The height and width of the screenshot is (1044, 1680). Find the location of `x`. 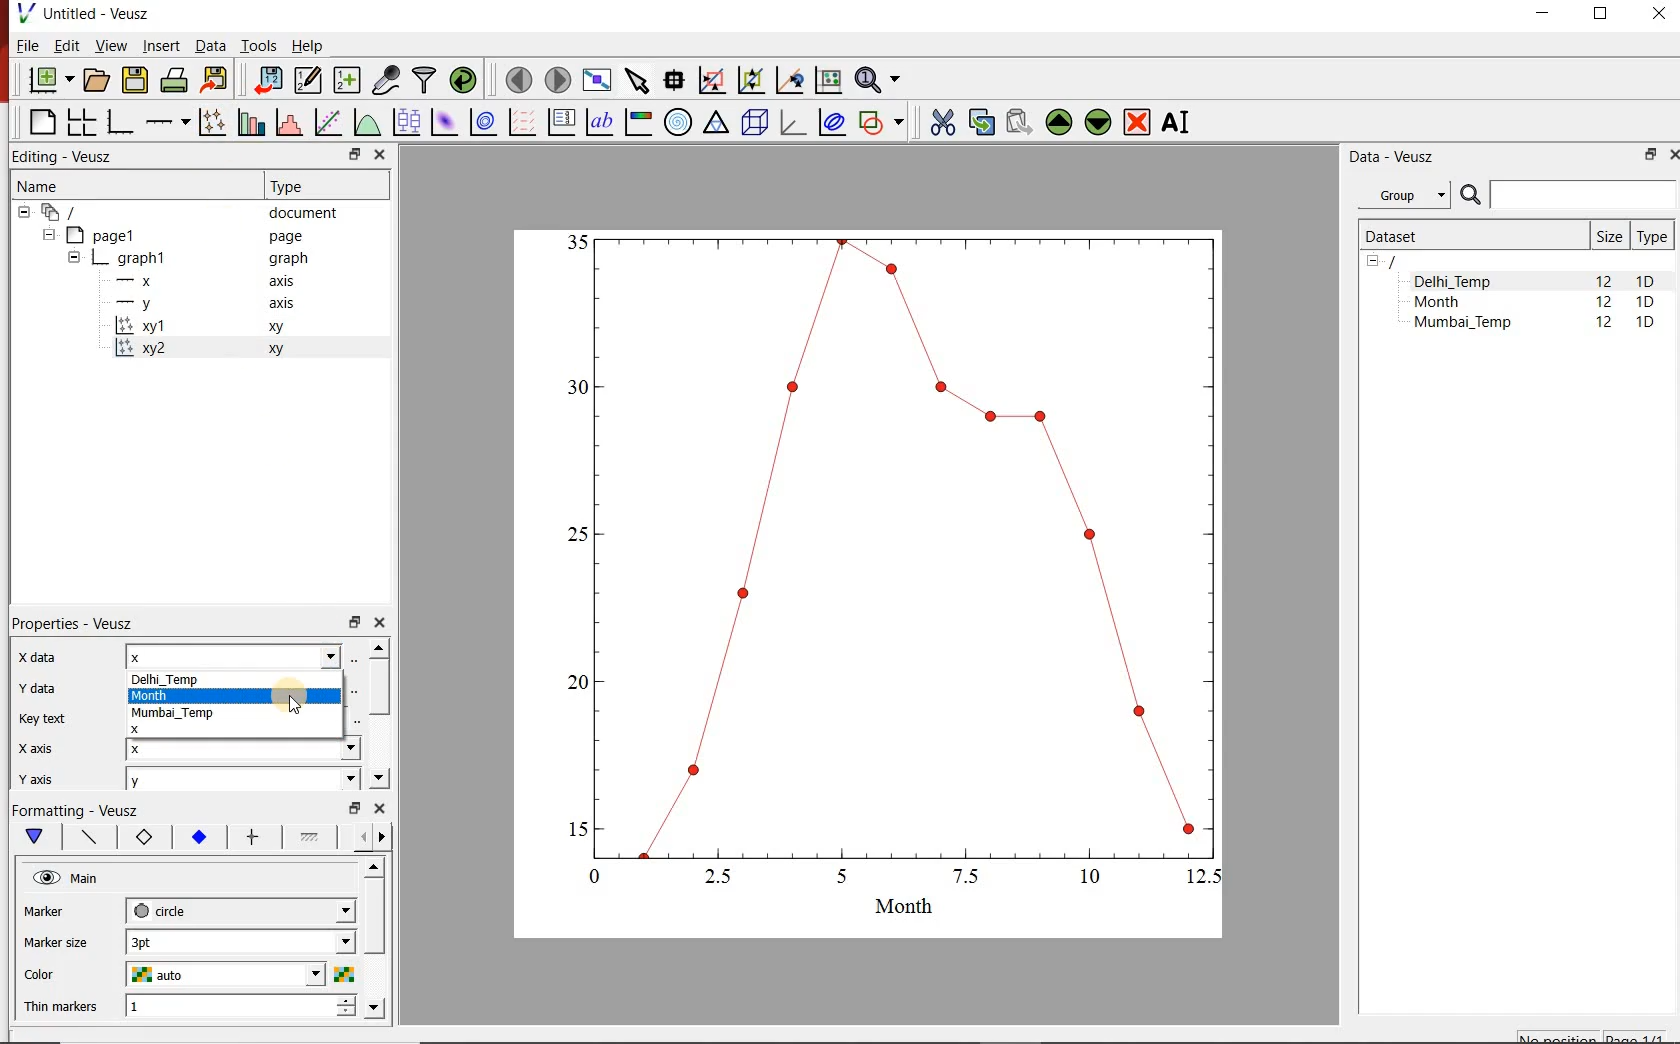

x is located at coordinates (237, 729).